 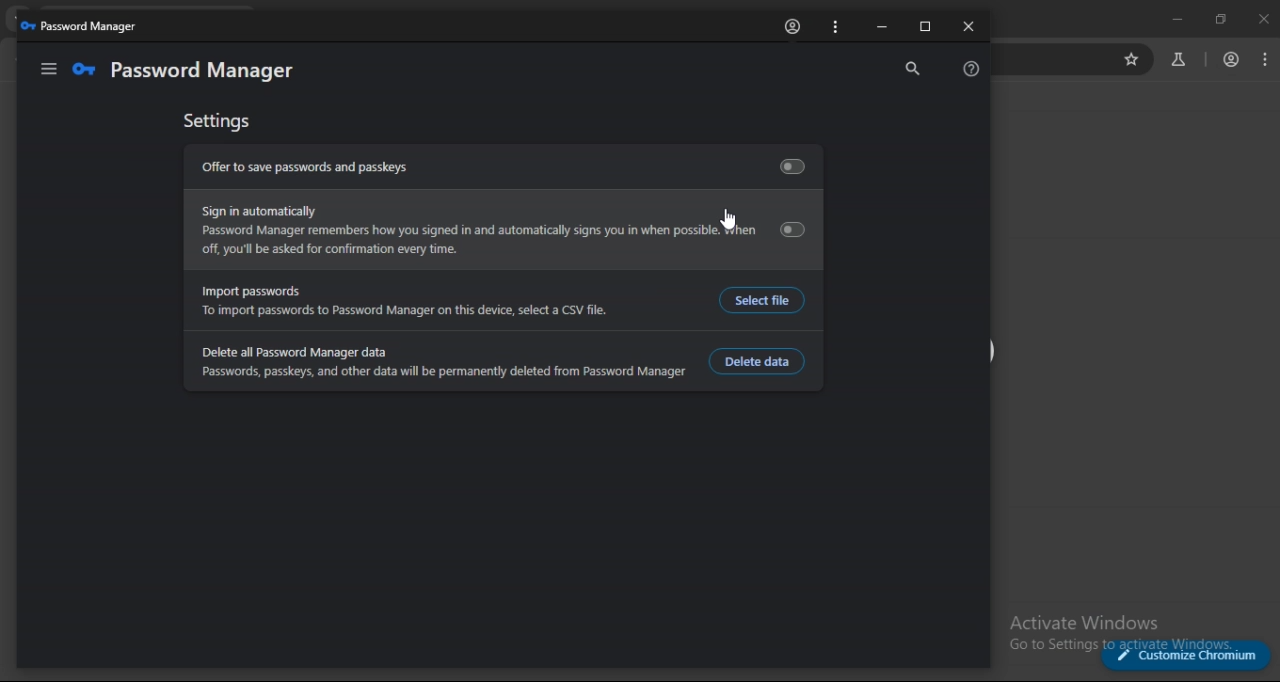 What do you see at coordinates (838, 26) in the screenshot?
I see `more options` at bounding box center [838, 26].